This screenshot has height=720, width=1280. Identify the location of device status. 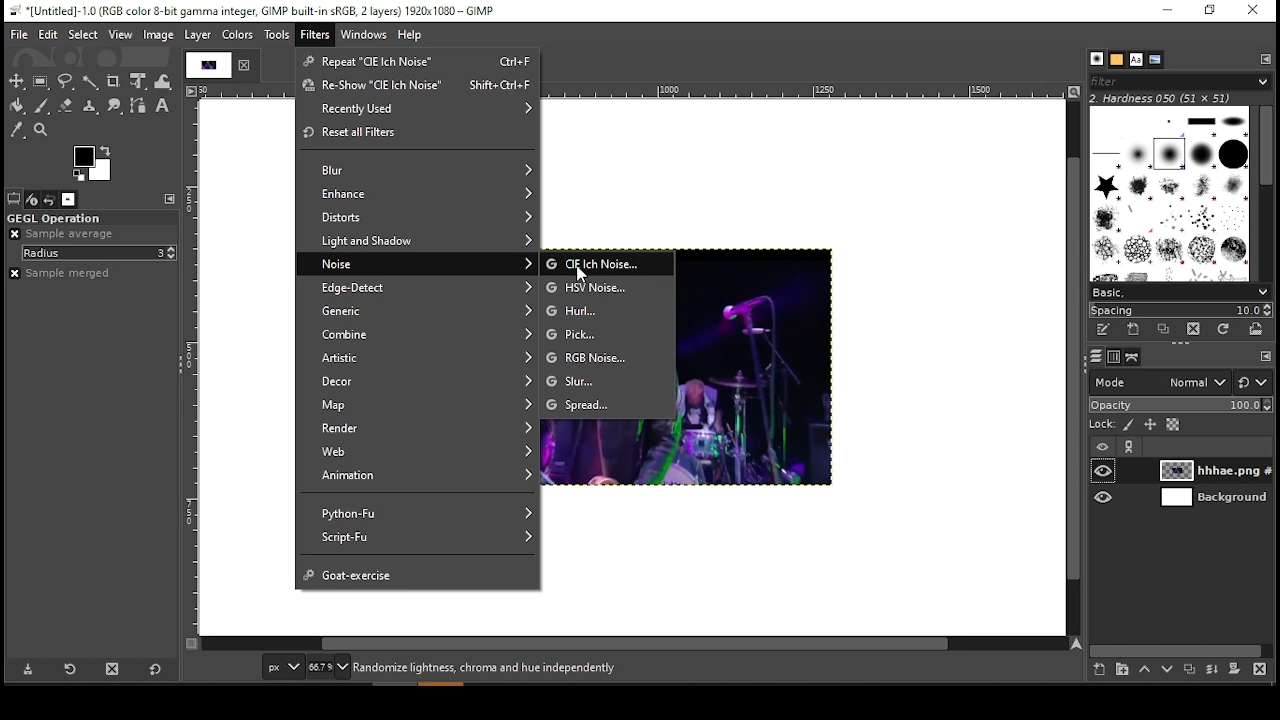
(31, 198).